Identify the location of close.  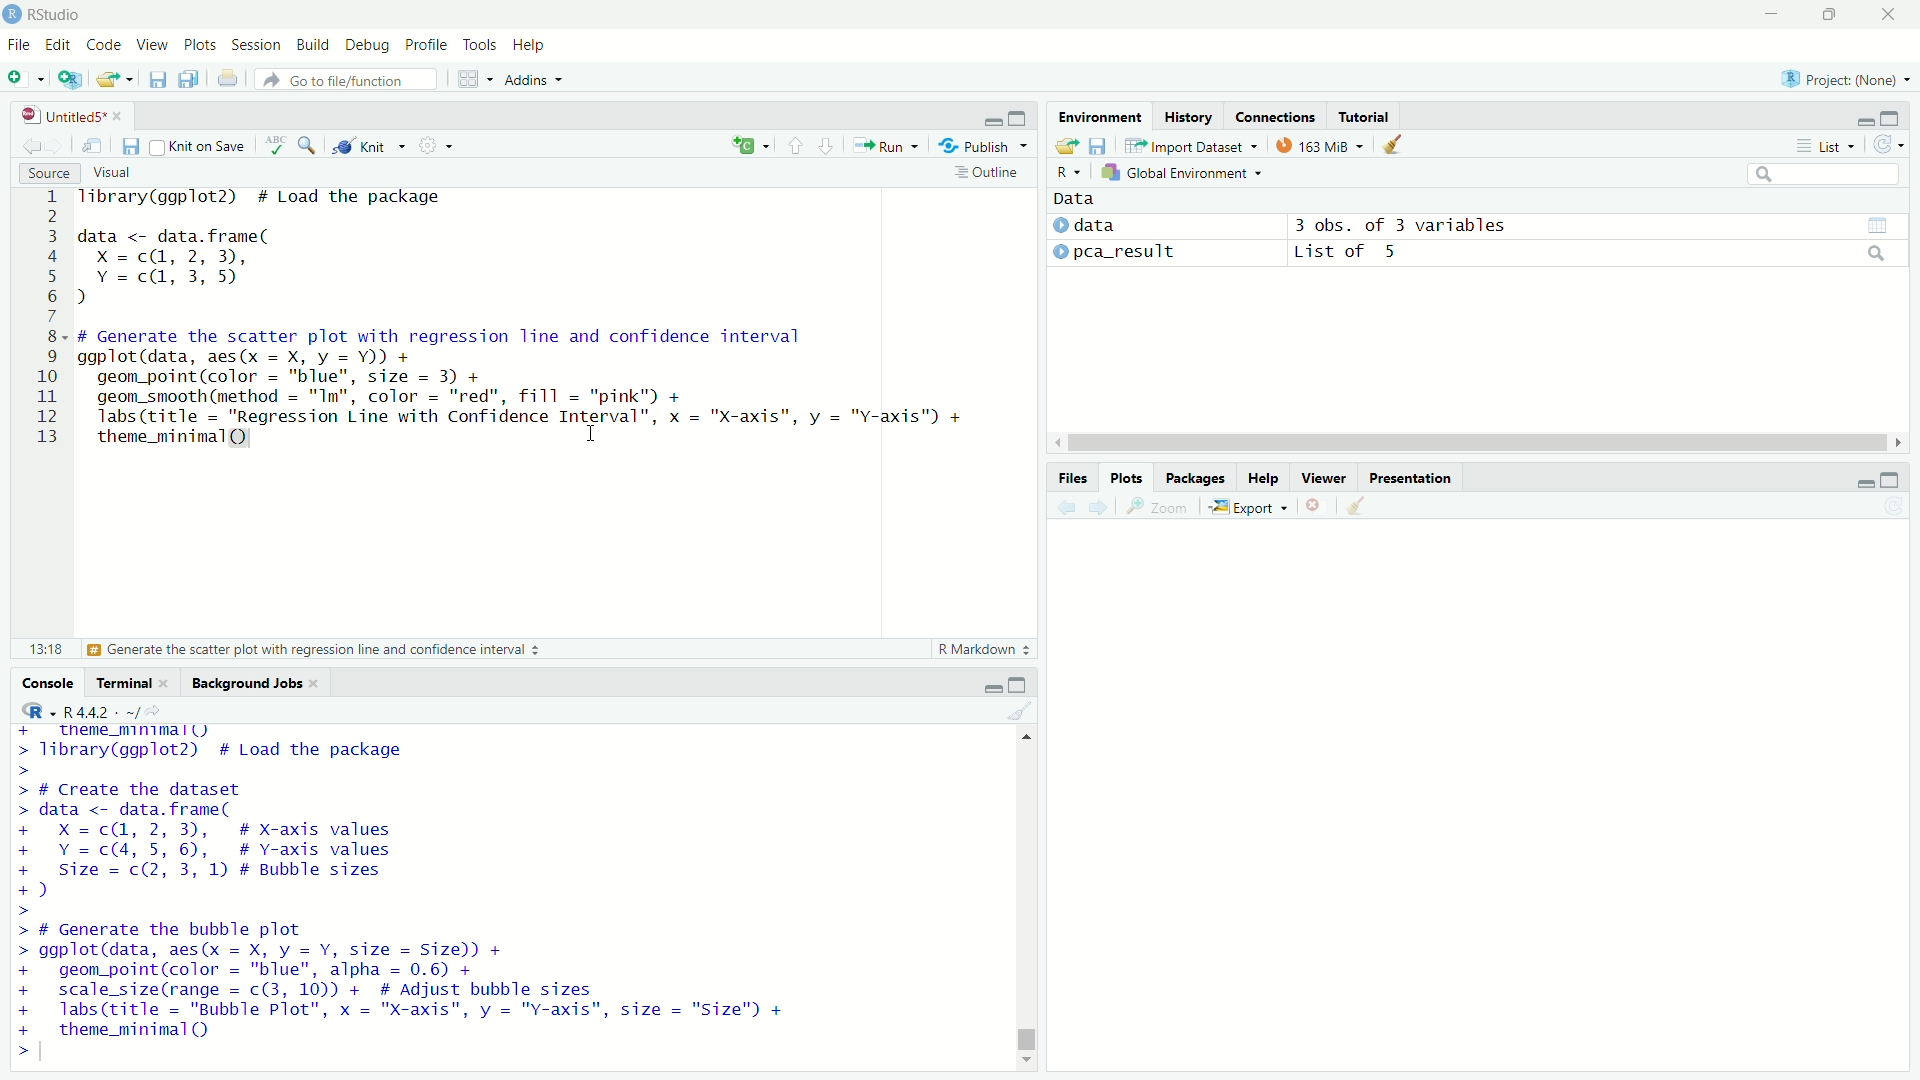
(319, 685).